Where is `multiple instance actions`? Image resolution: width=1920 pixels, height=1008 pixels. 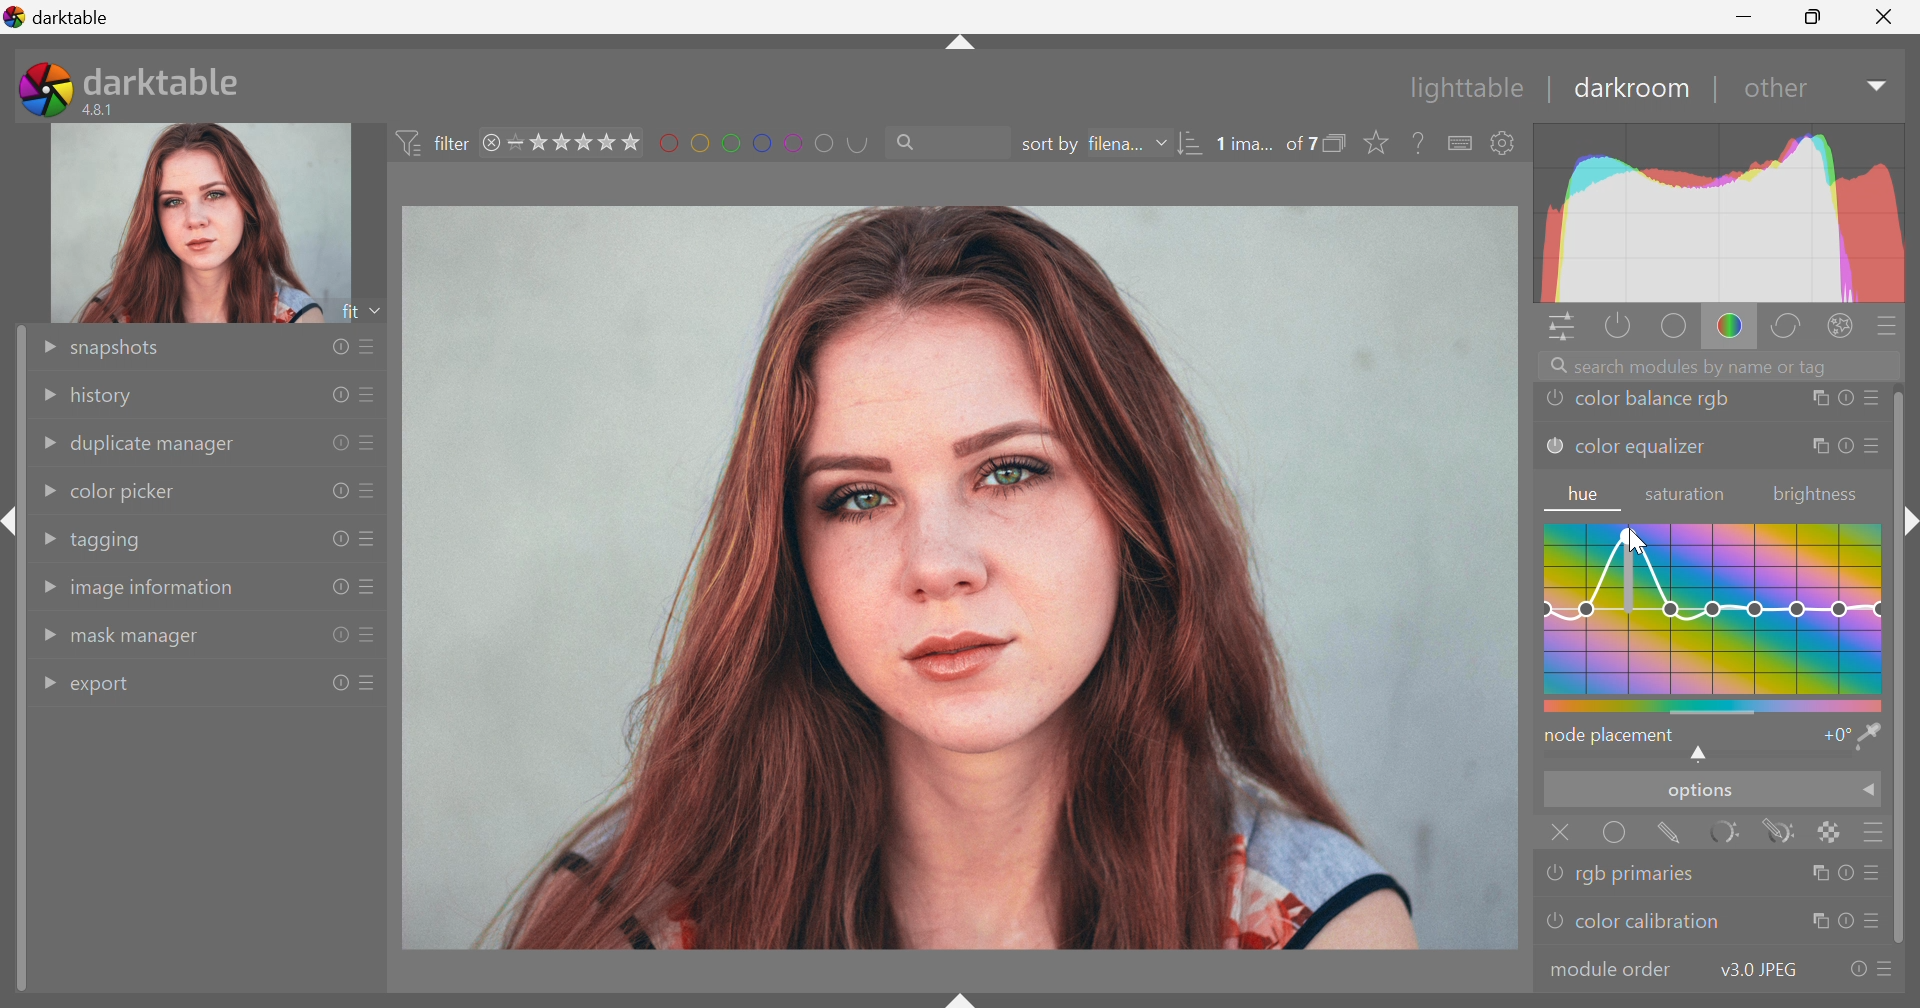 multiple instance actions is located at coordinates (1817, 922).